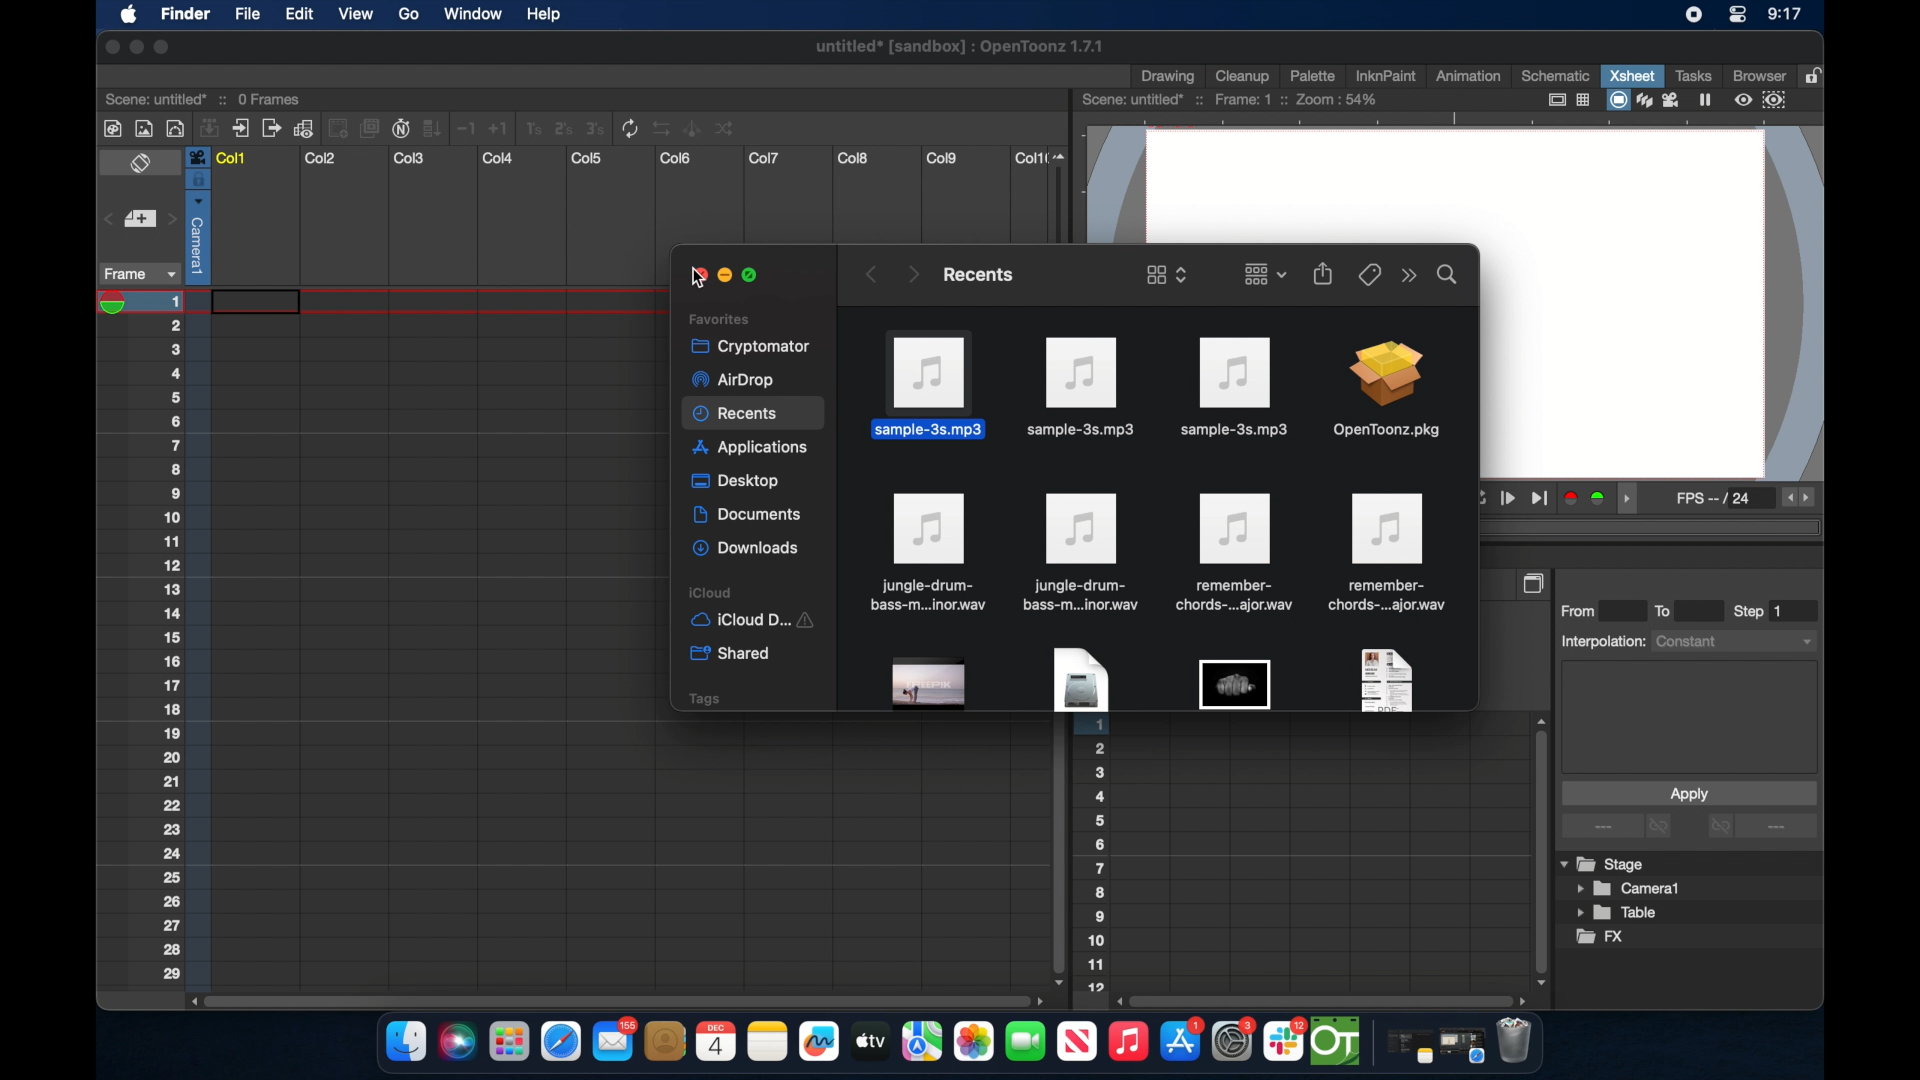 The image size is (1920, 1080). Describe the element at coordinates (1583, 610) in the screenshot. I see `from` at that location.